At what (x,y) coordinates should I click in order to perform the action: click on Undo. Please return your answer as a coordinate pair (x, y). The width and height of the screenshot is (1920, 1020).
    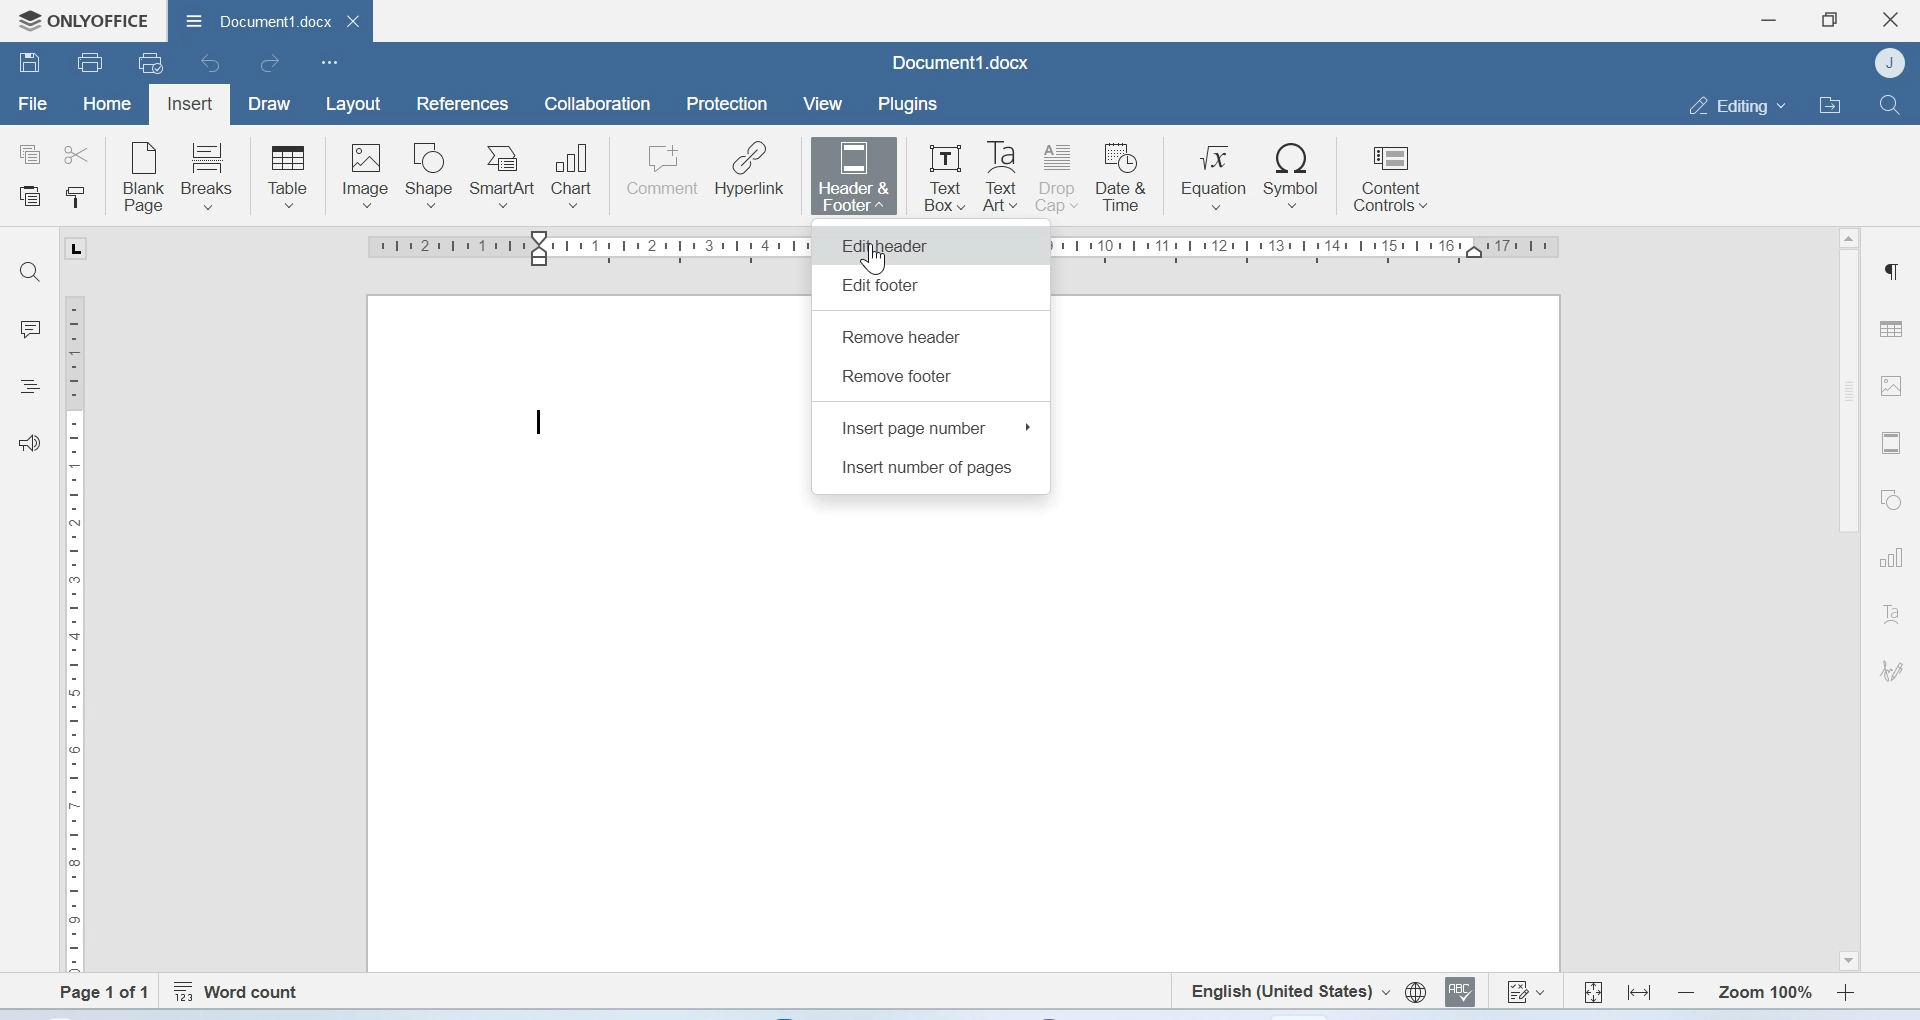
    Looking at the image, I should click on (213, 65).